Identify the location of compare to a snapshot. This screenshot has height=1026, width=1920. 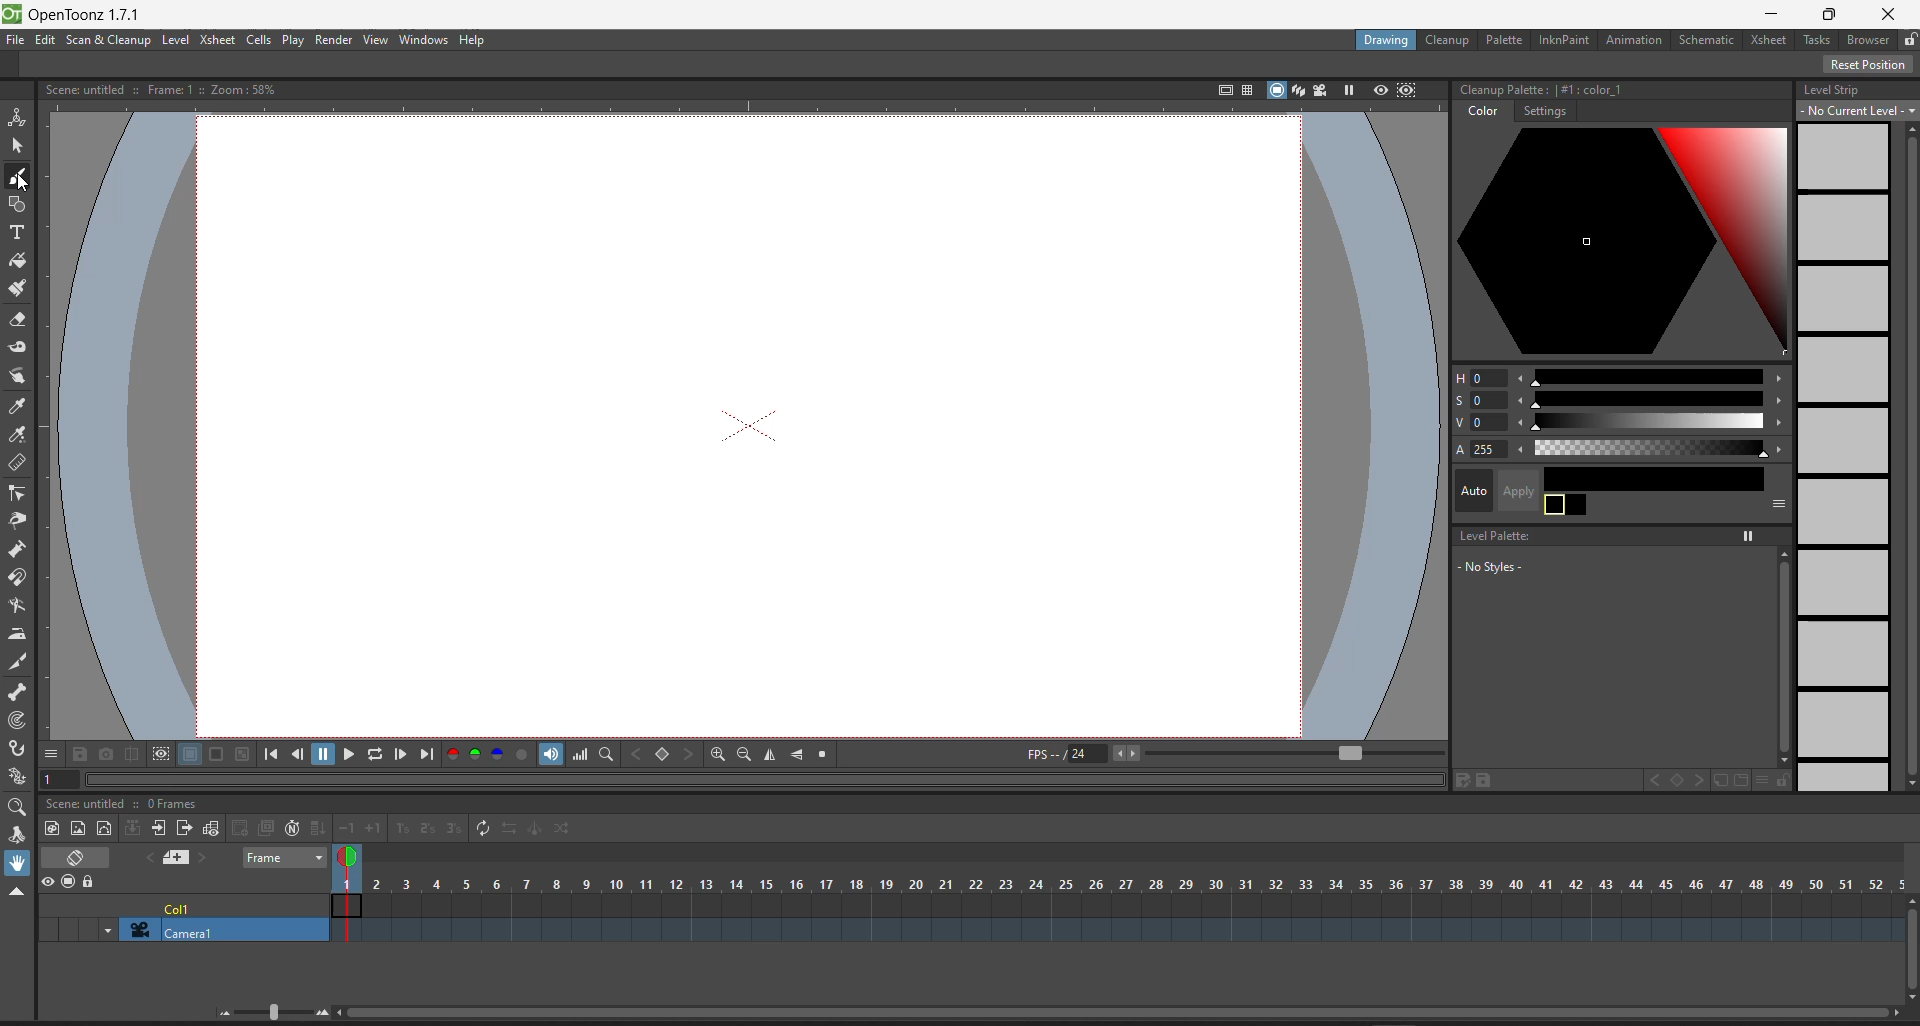
(132, 753).